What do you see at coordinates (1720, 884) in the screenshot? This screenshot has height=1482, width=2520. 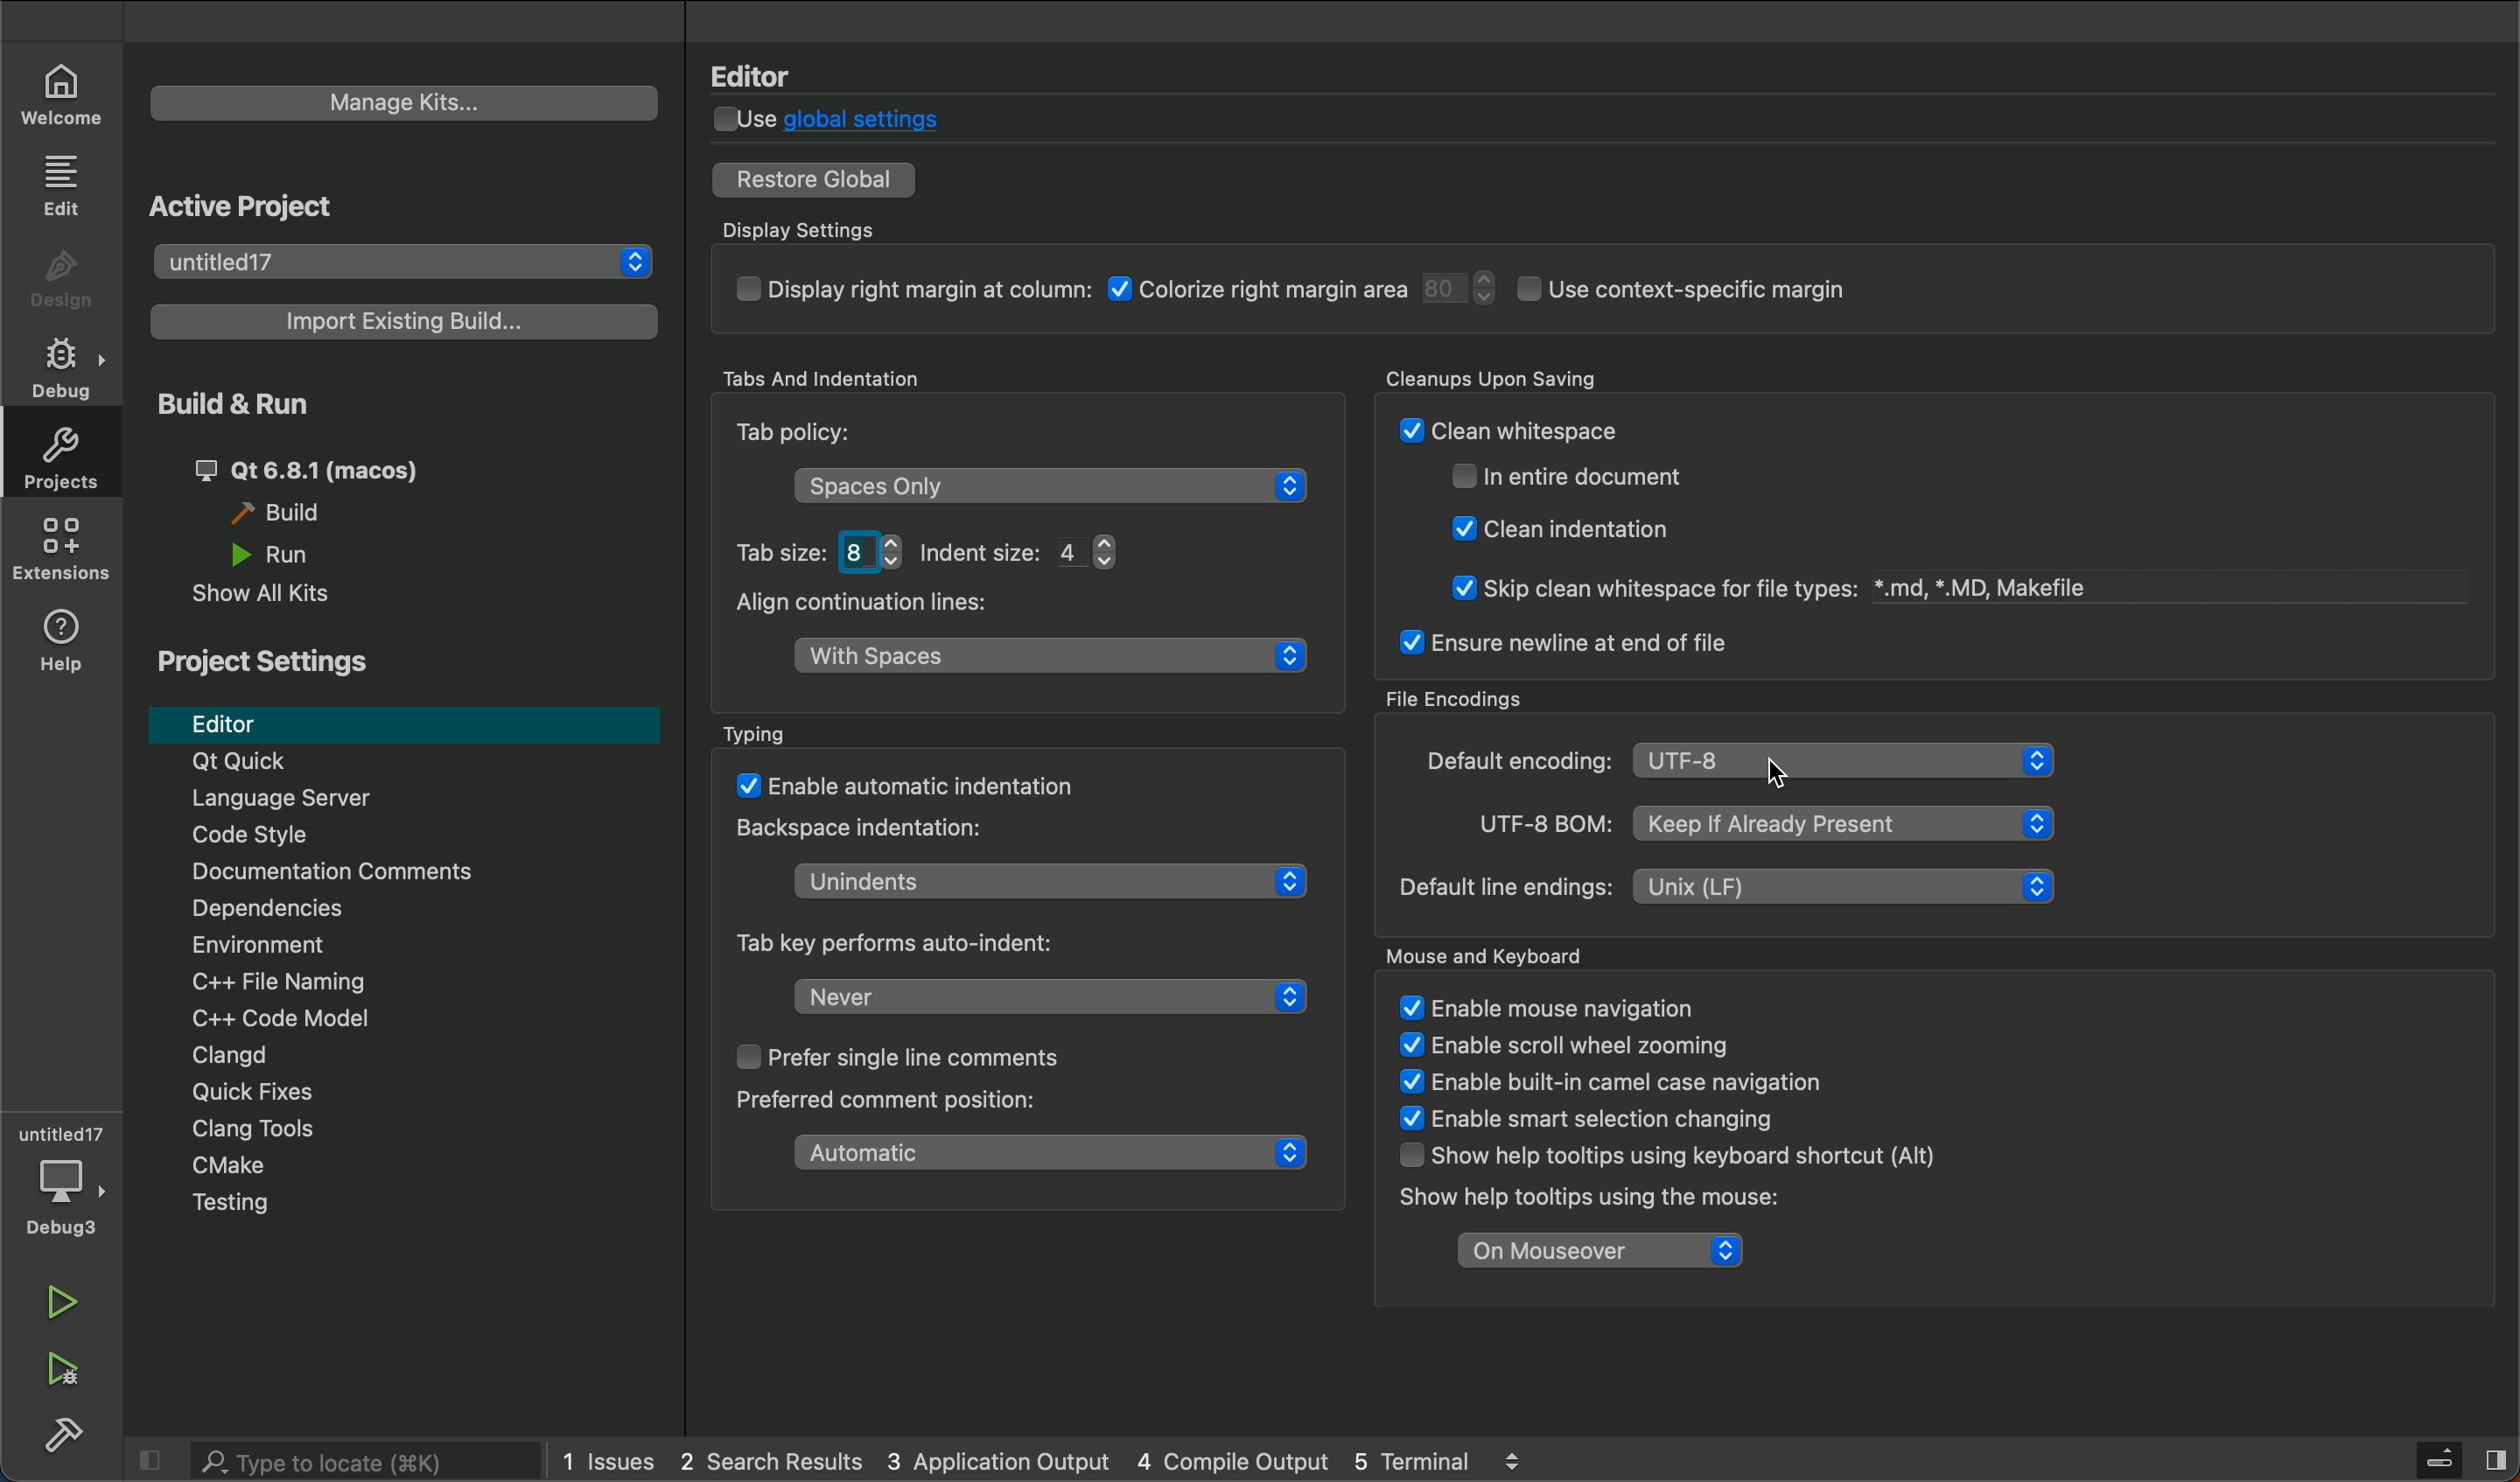 I see `line encoding` at bounding box center [1720, 884].